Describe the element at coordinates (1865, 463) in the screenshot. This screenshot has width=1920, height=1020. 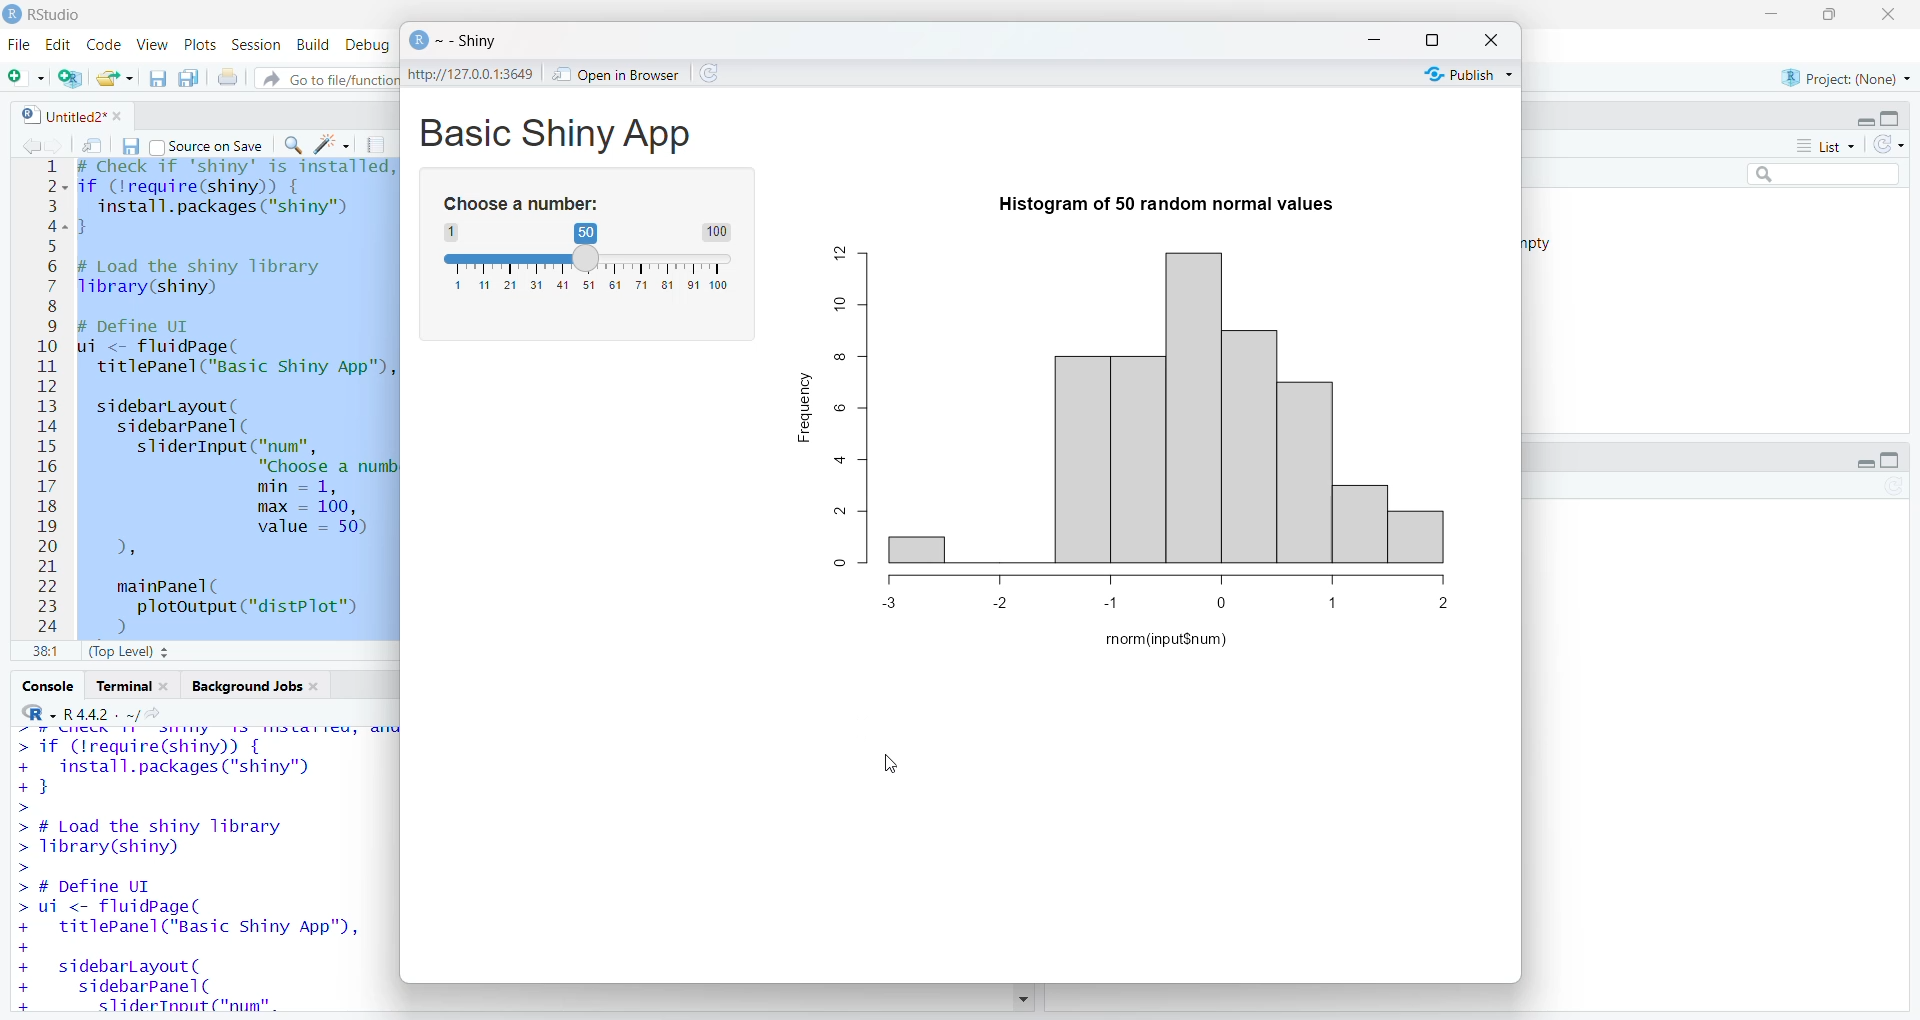
I see `minimize` at that location.